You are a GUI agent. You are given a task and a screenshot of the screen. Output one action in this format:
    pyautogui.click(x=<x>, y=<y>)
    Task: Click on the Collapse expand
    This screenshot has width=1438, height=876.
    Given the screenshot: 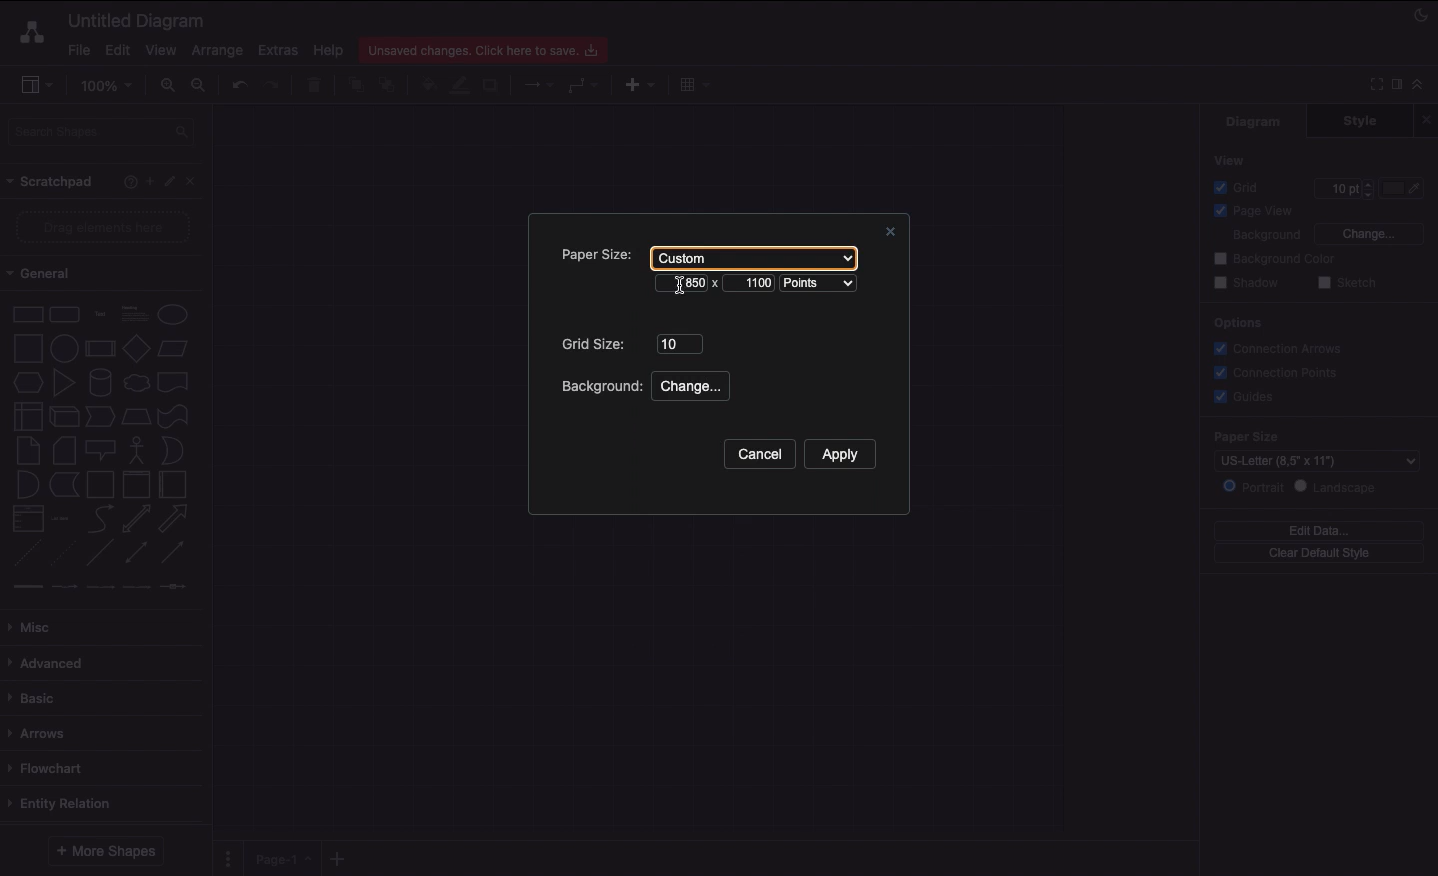 What is the action you would take?
    pyautogui.click(x=1423, y=89)
    